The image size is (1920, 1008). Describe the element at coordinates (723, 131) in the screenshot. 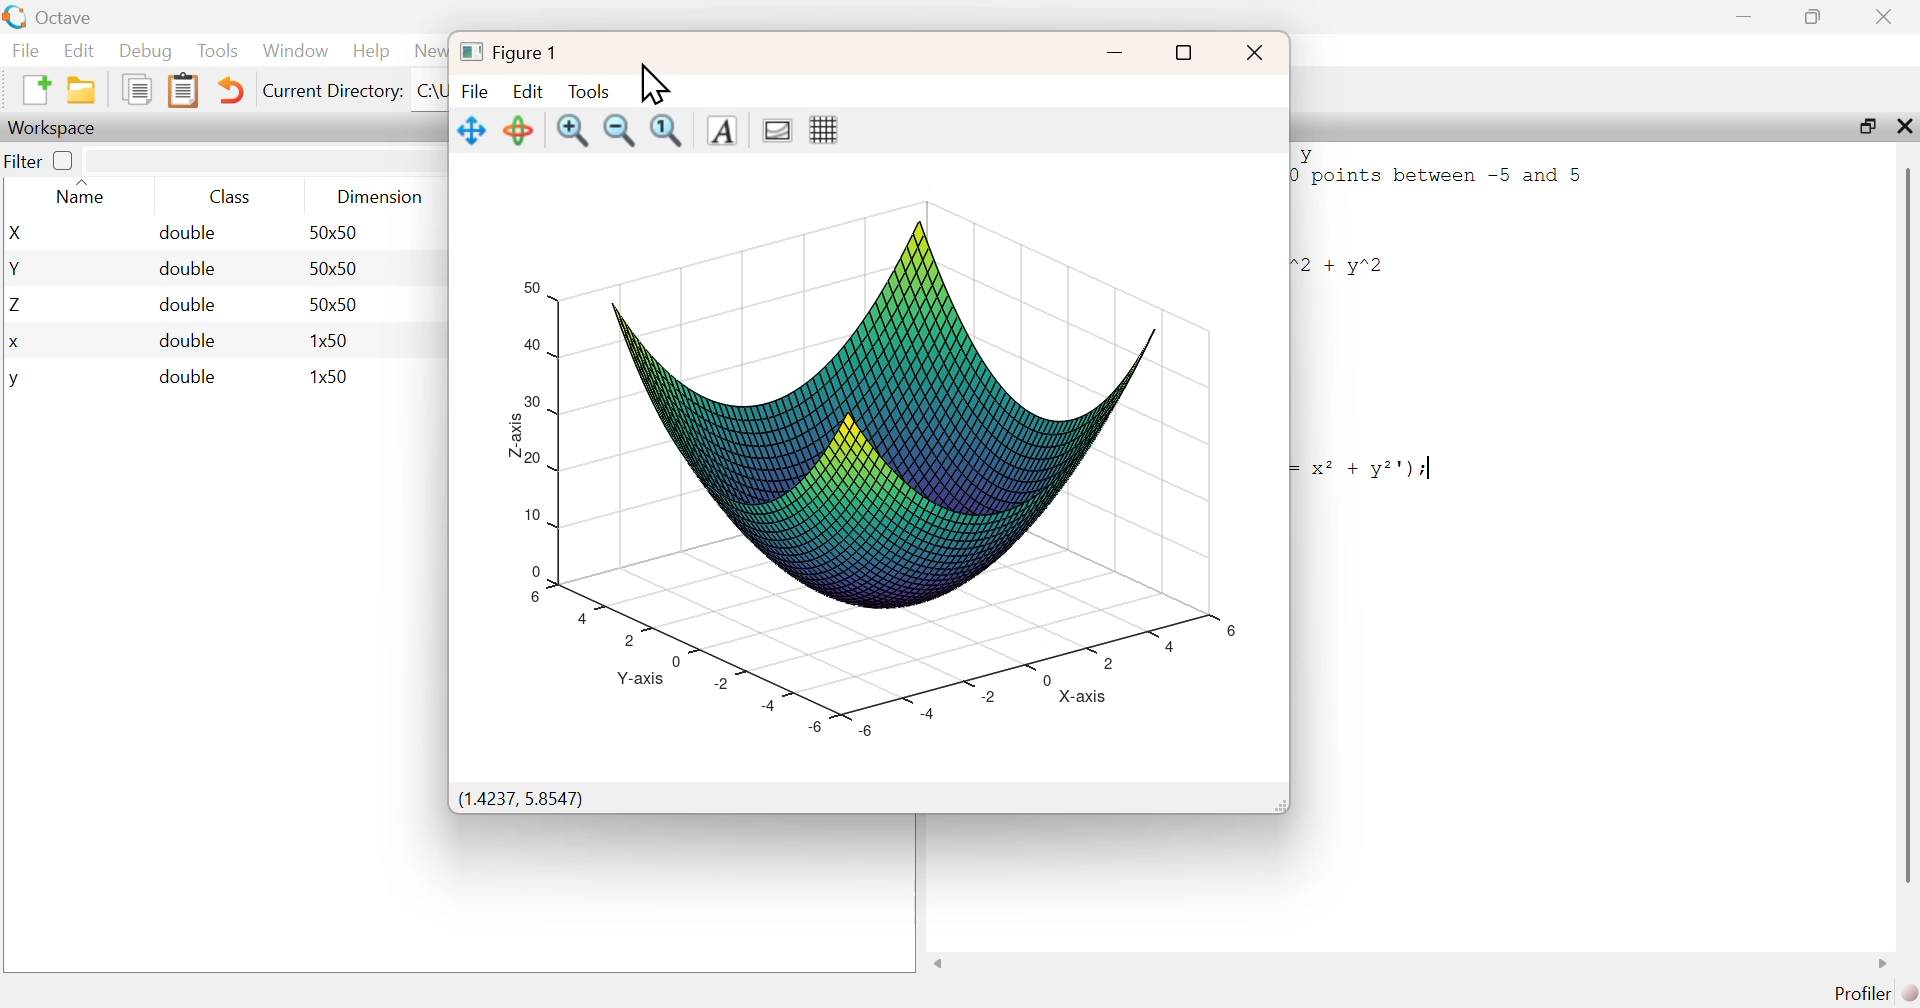

I see `Text` at that location.